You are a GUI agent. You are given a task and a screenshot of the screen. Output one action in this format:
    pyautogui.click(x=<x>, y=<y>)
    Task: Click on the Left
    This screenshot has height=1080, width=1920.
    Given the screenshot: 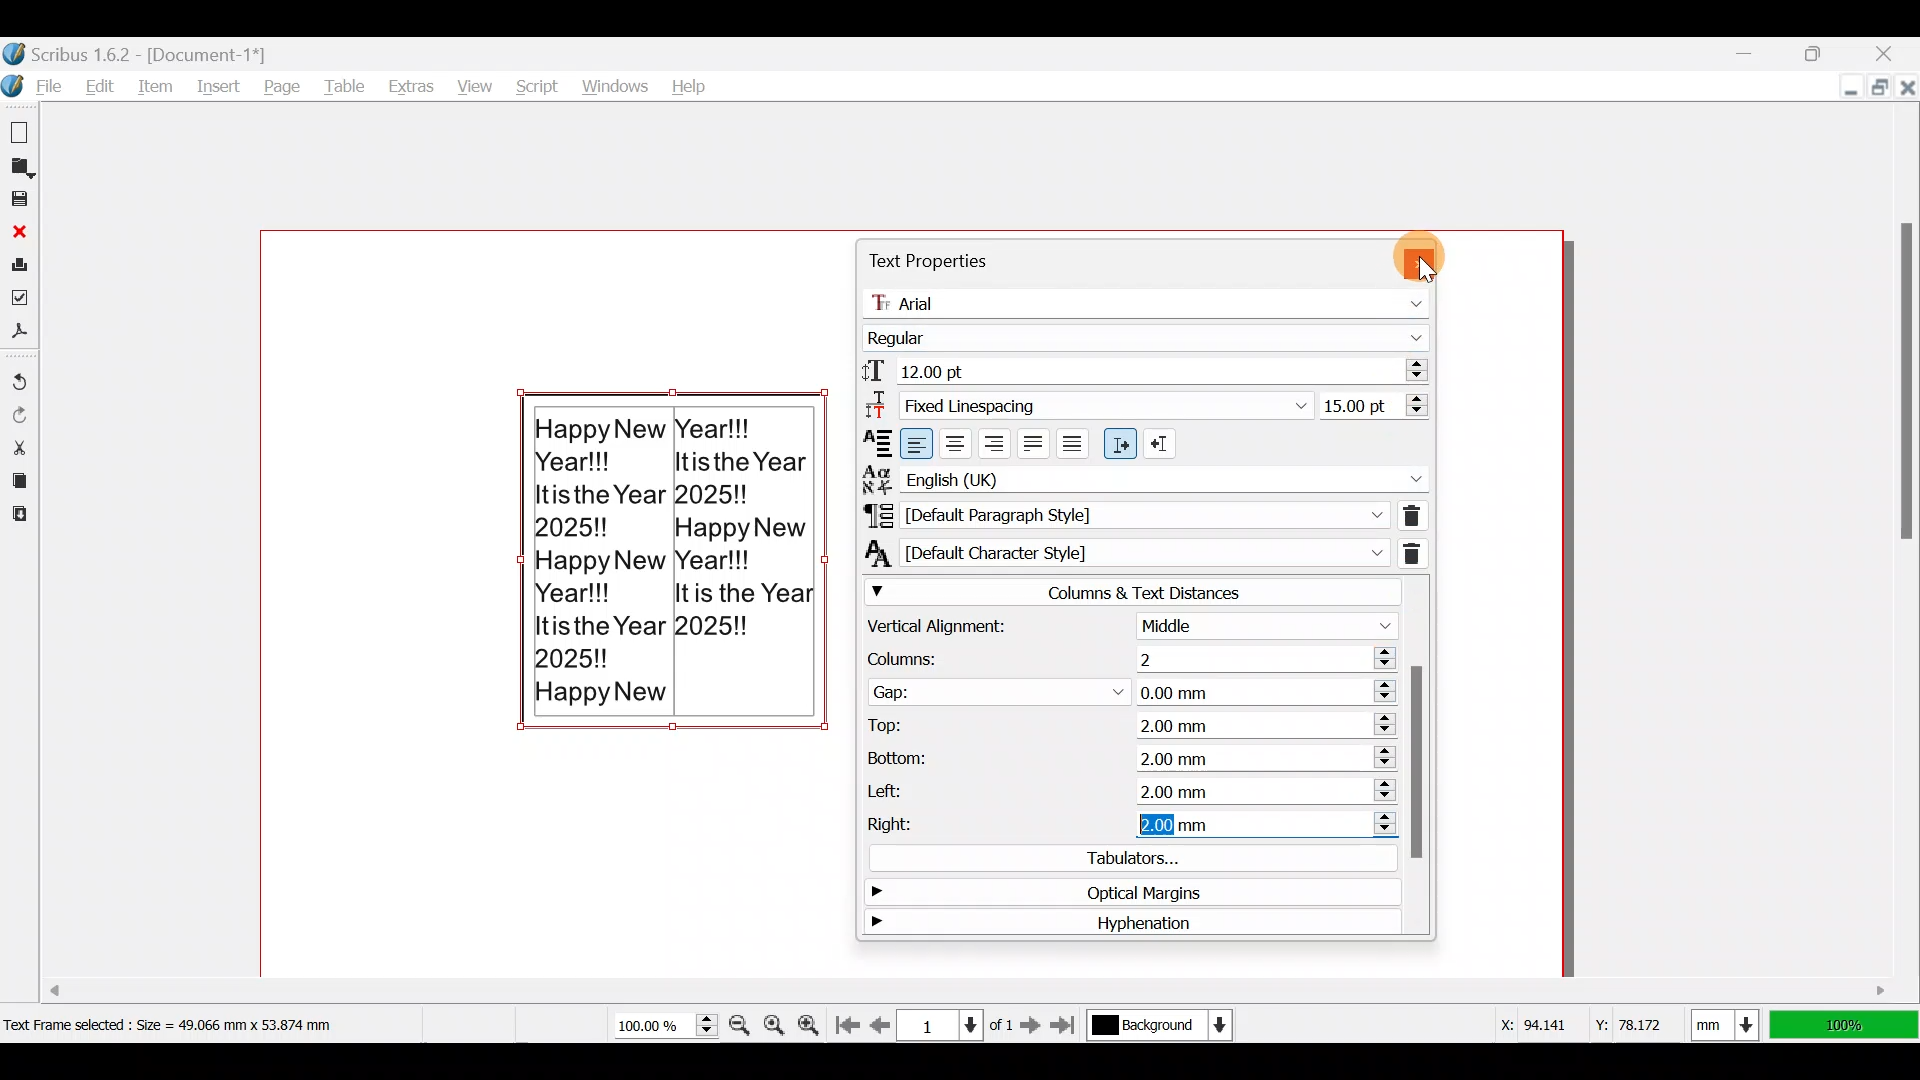 What is the action you would take?
    pyautogui.click(x=1127, y=790)
    